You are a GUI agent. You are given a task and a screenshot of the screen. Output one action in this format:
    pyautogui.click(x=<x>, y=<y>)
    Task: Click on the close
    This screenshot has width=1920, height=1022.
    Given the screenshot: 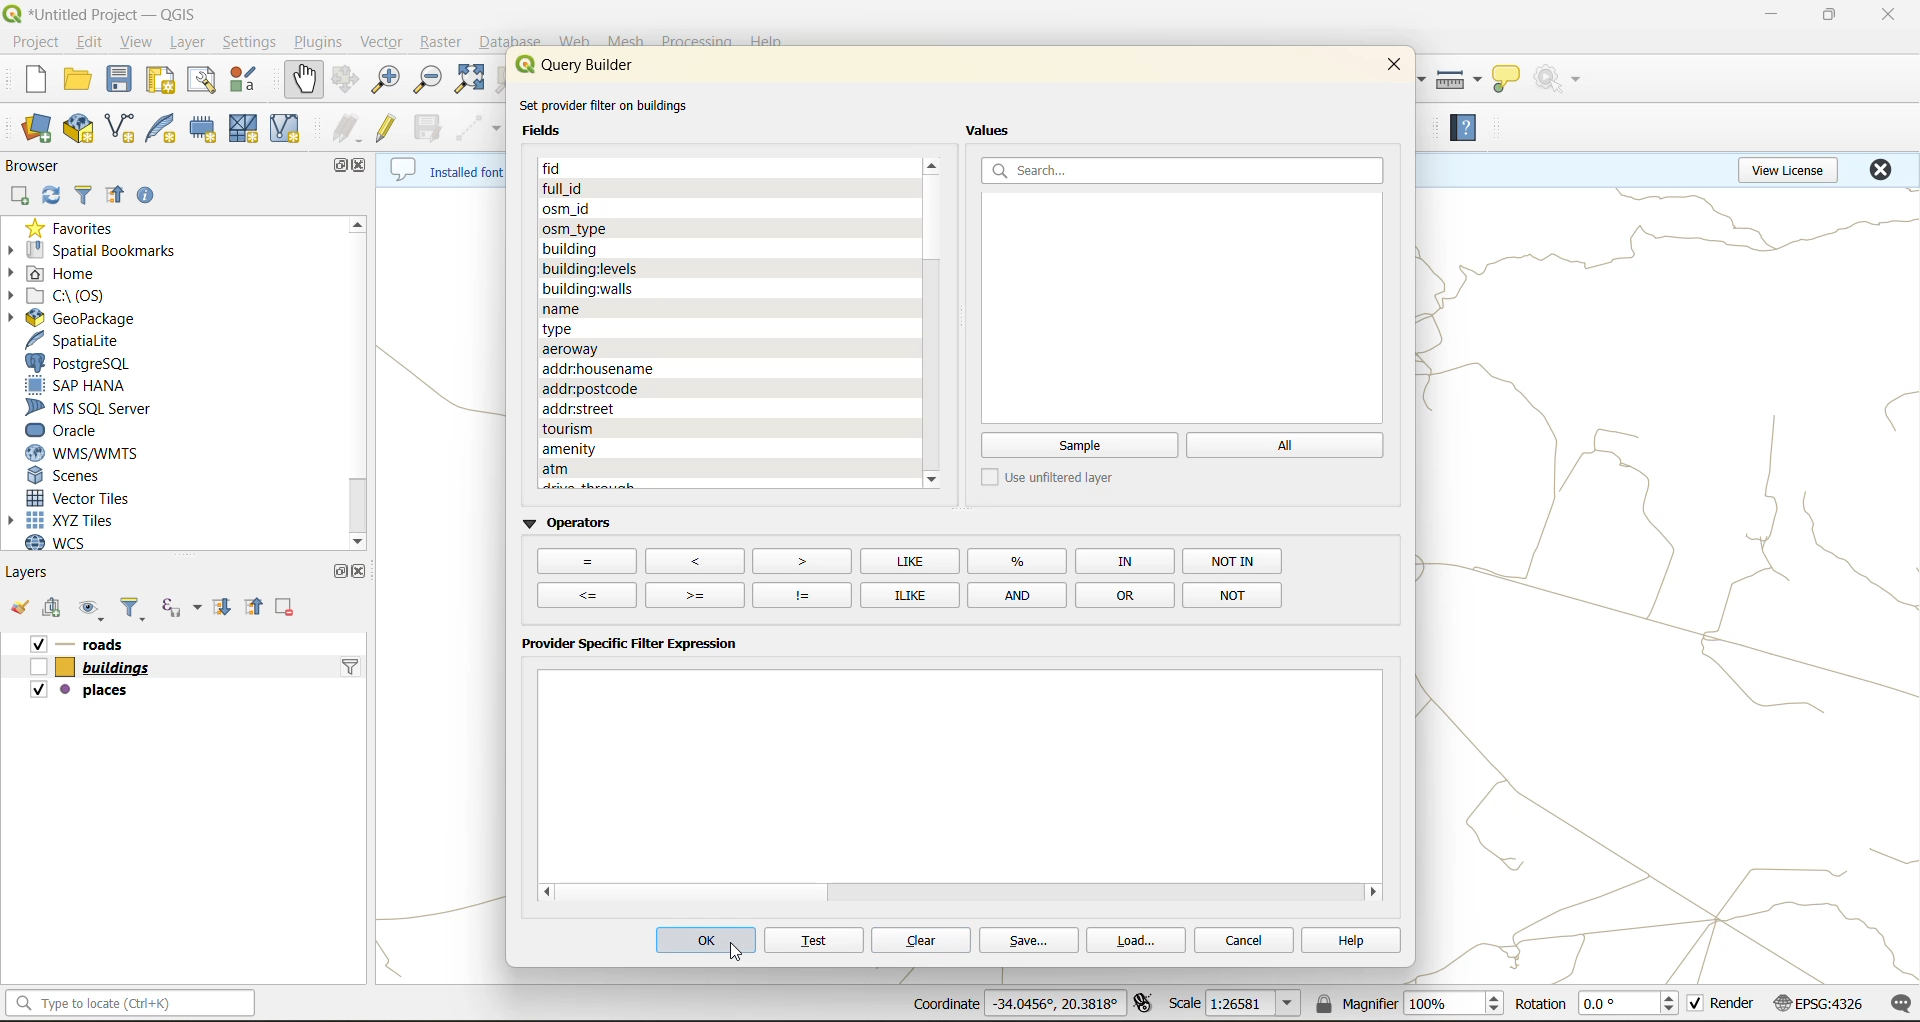 What is the action you would take?
    pyautogui.click(x=1889, y=14)
    